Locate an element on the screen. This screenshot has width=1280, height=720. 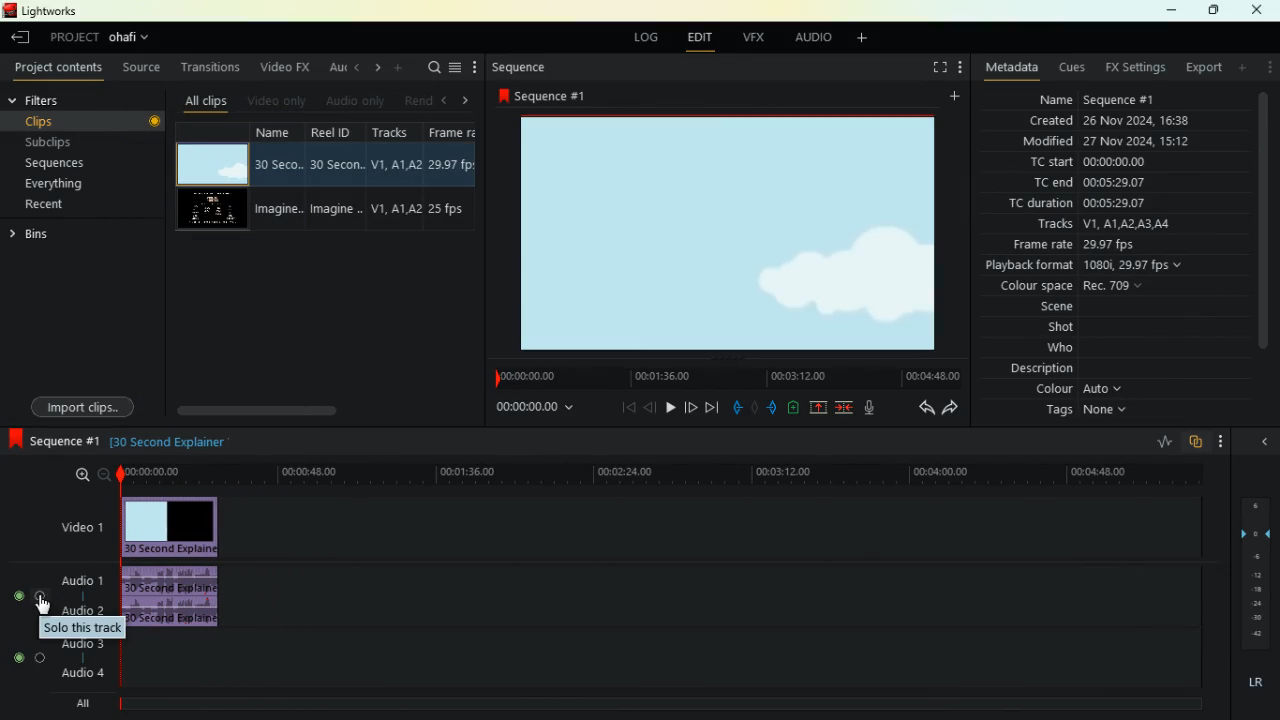
more is located at coordinates (398, 68).